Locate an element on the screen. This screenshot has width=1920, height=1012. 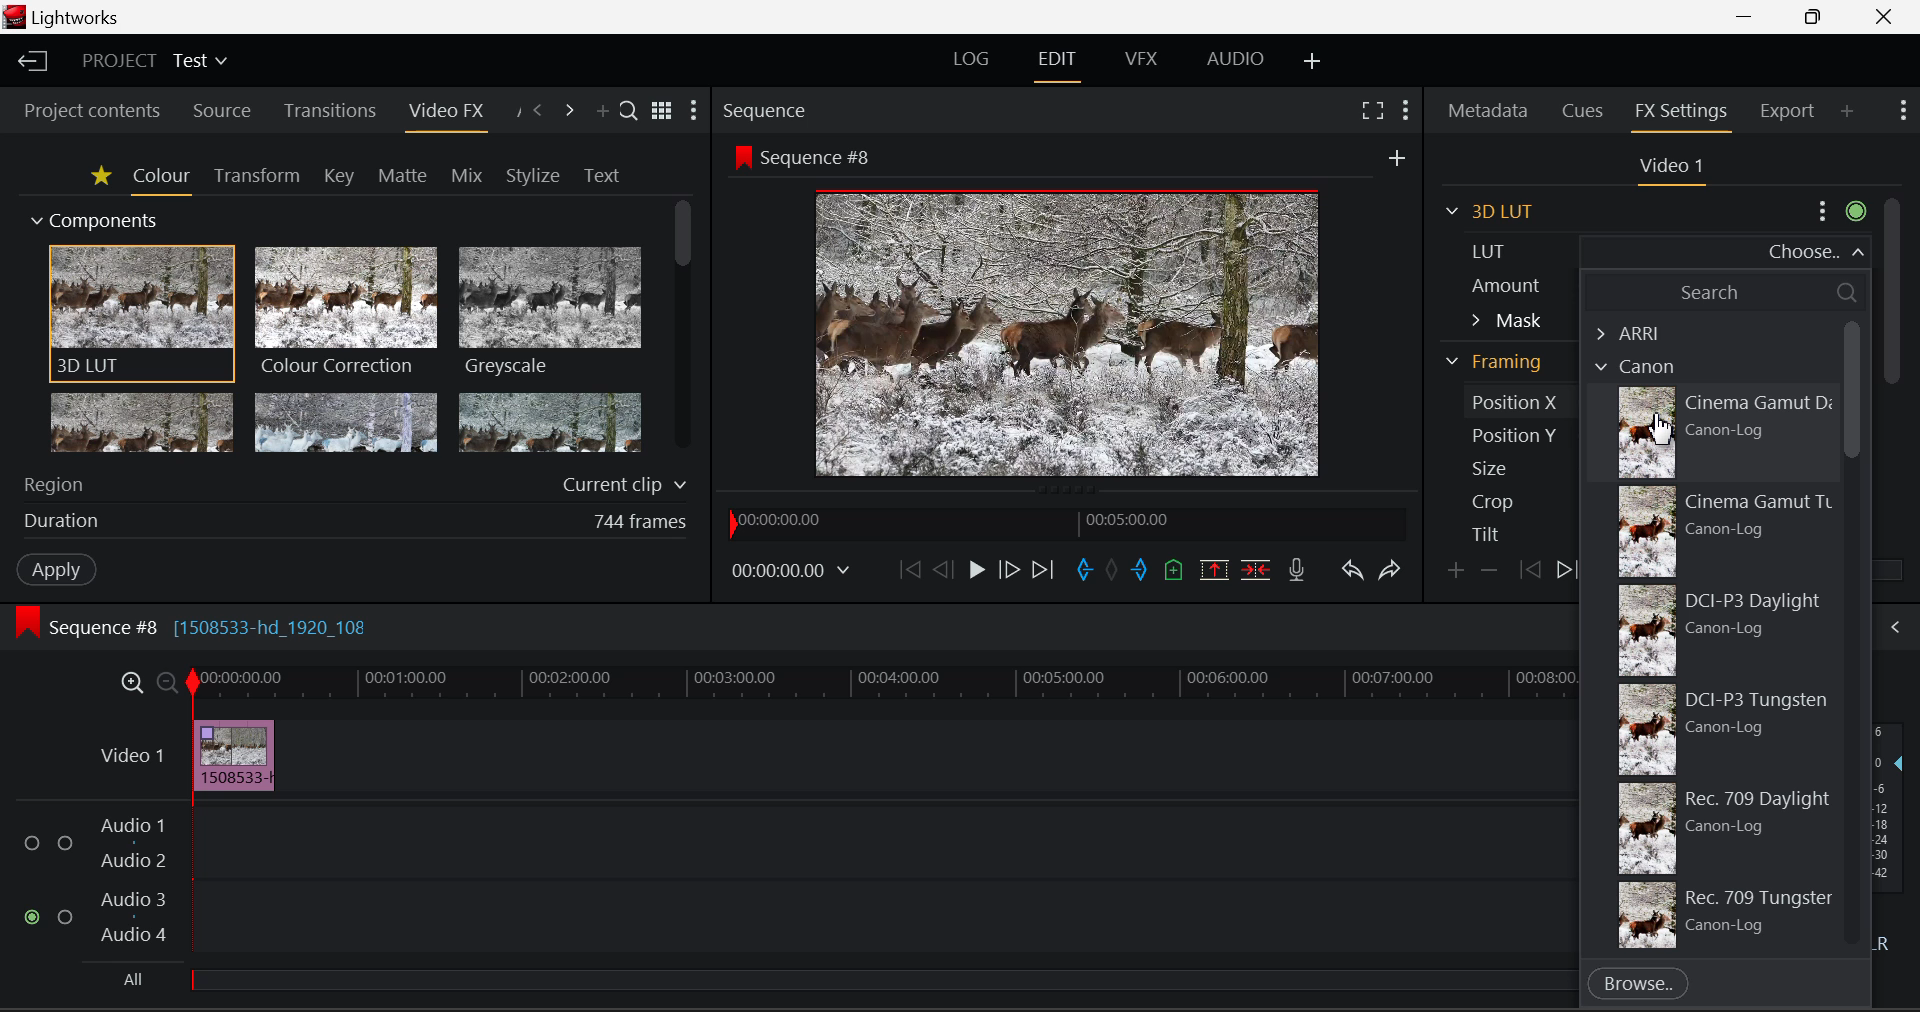
Tilt is located at coordinates (1492, 535).